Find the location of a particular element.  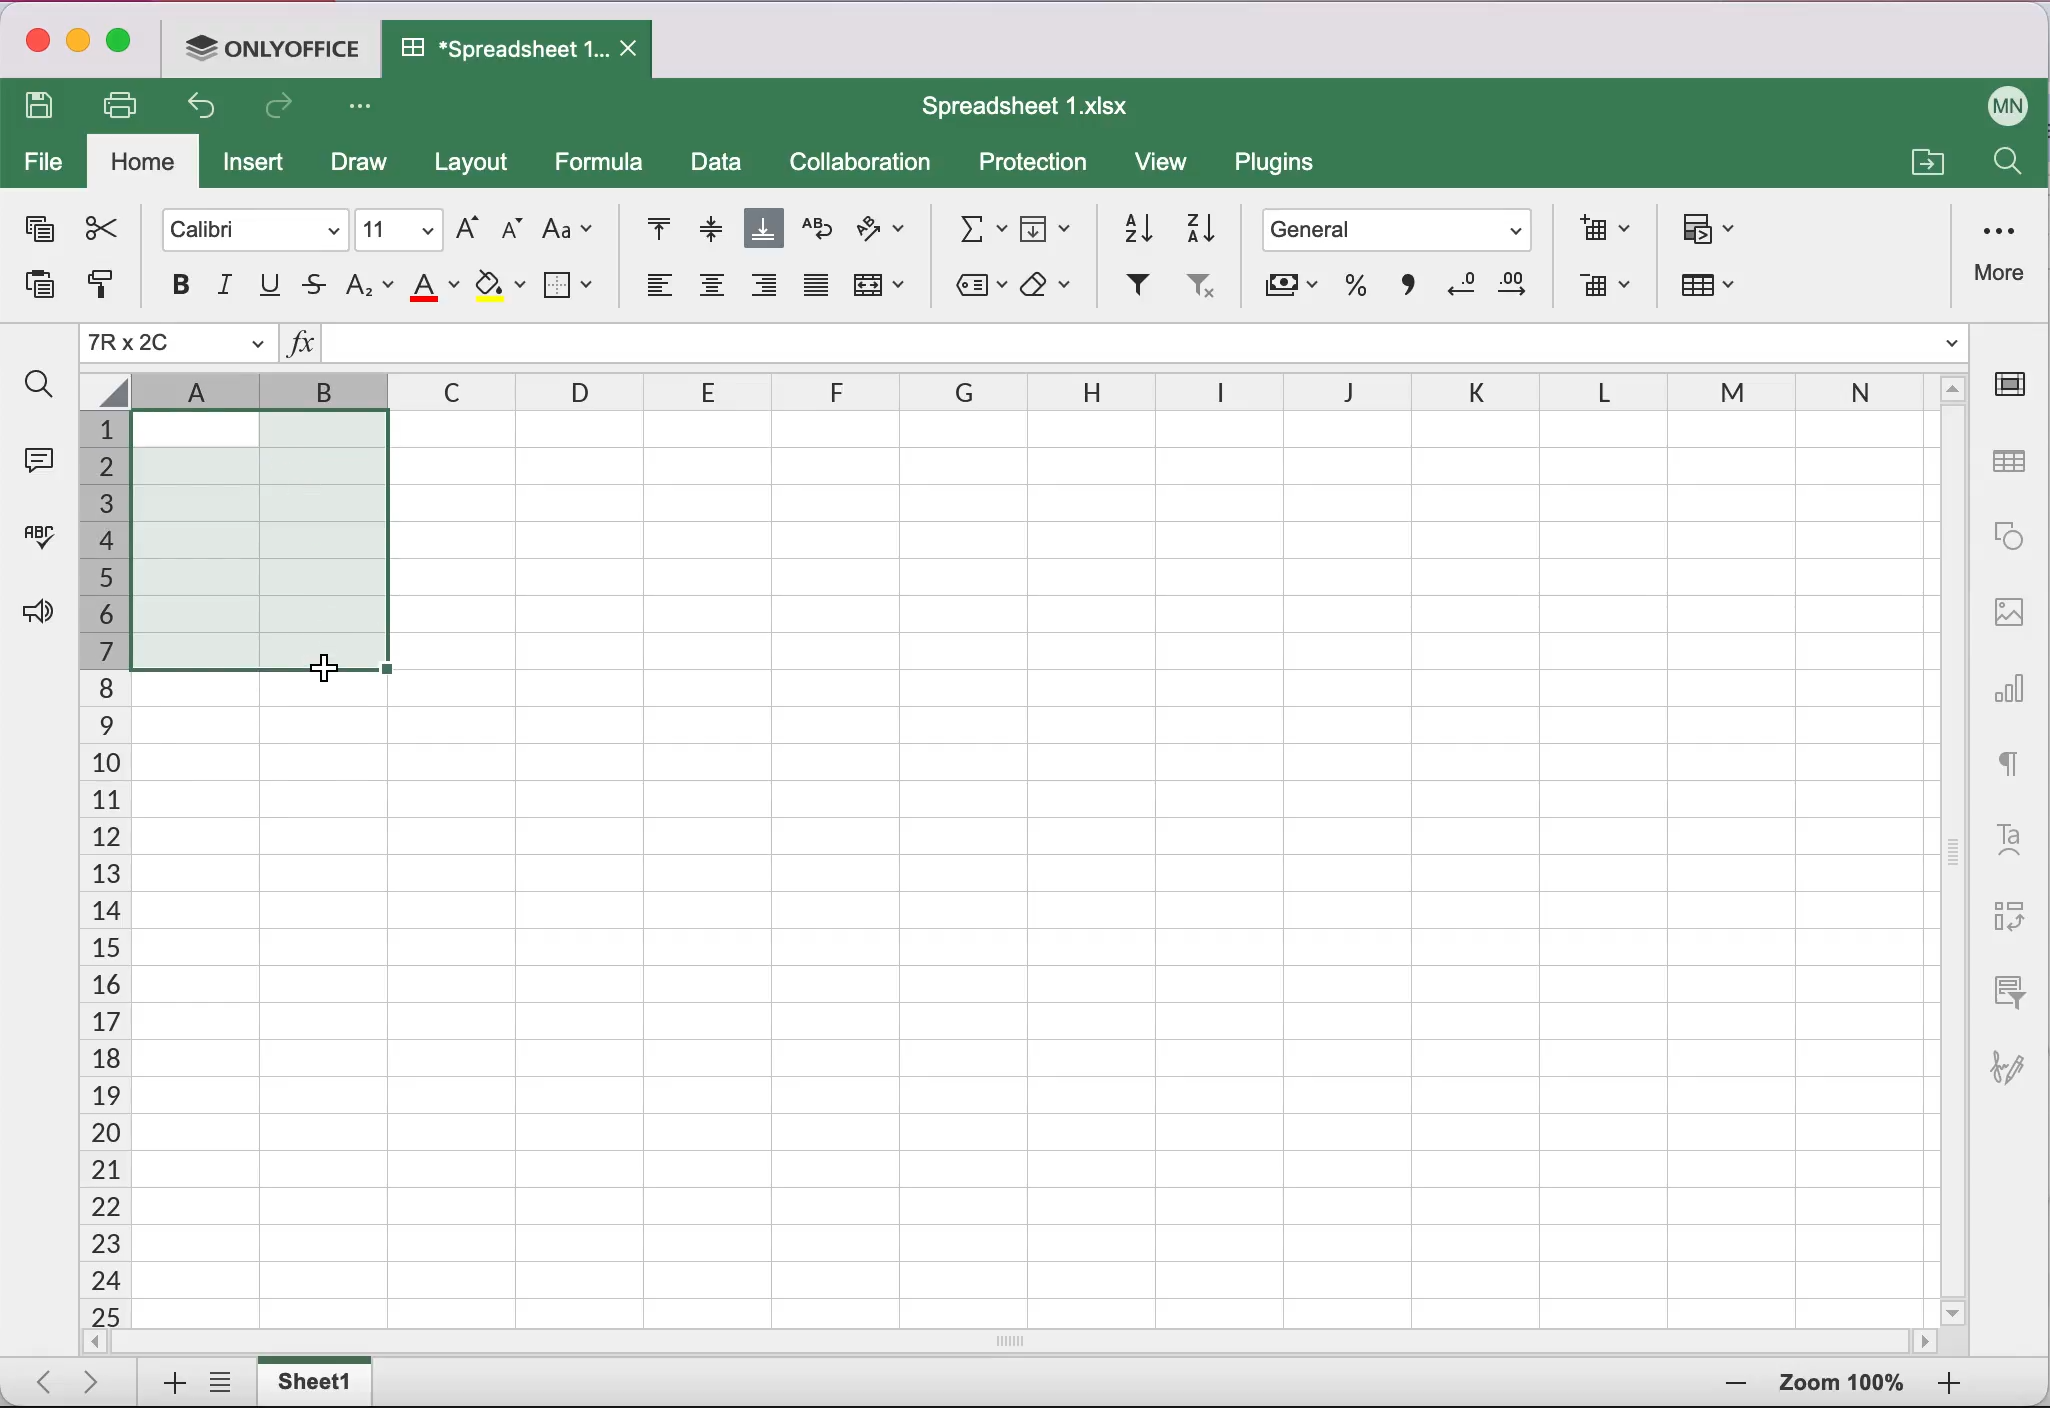

orientation is located at coordinates (882, 232).